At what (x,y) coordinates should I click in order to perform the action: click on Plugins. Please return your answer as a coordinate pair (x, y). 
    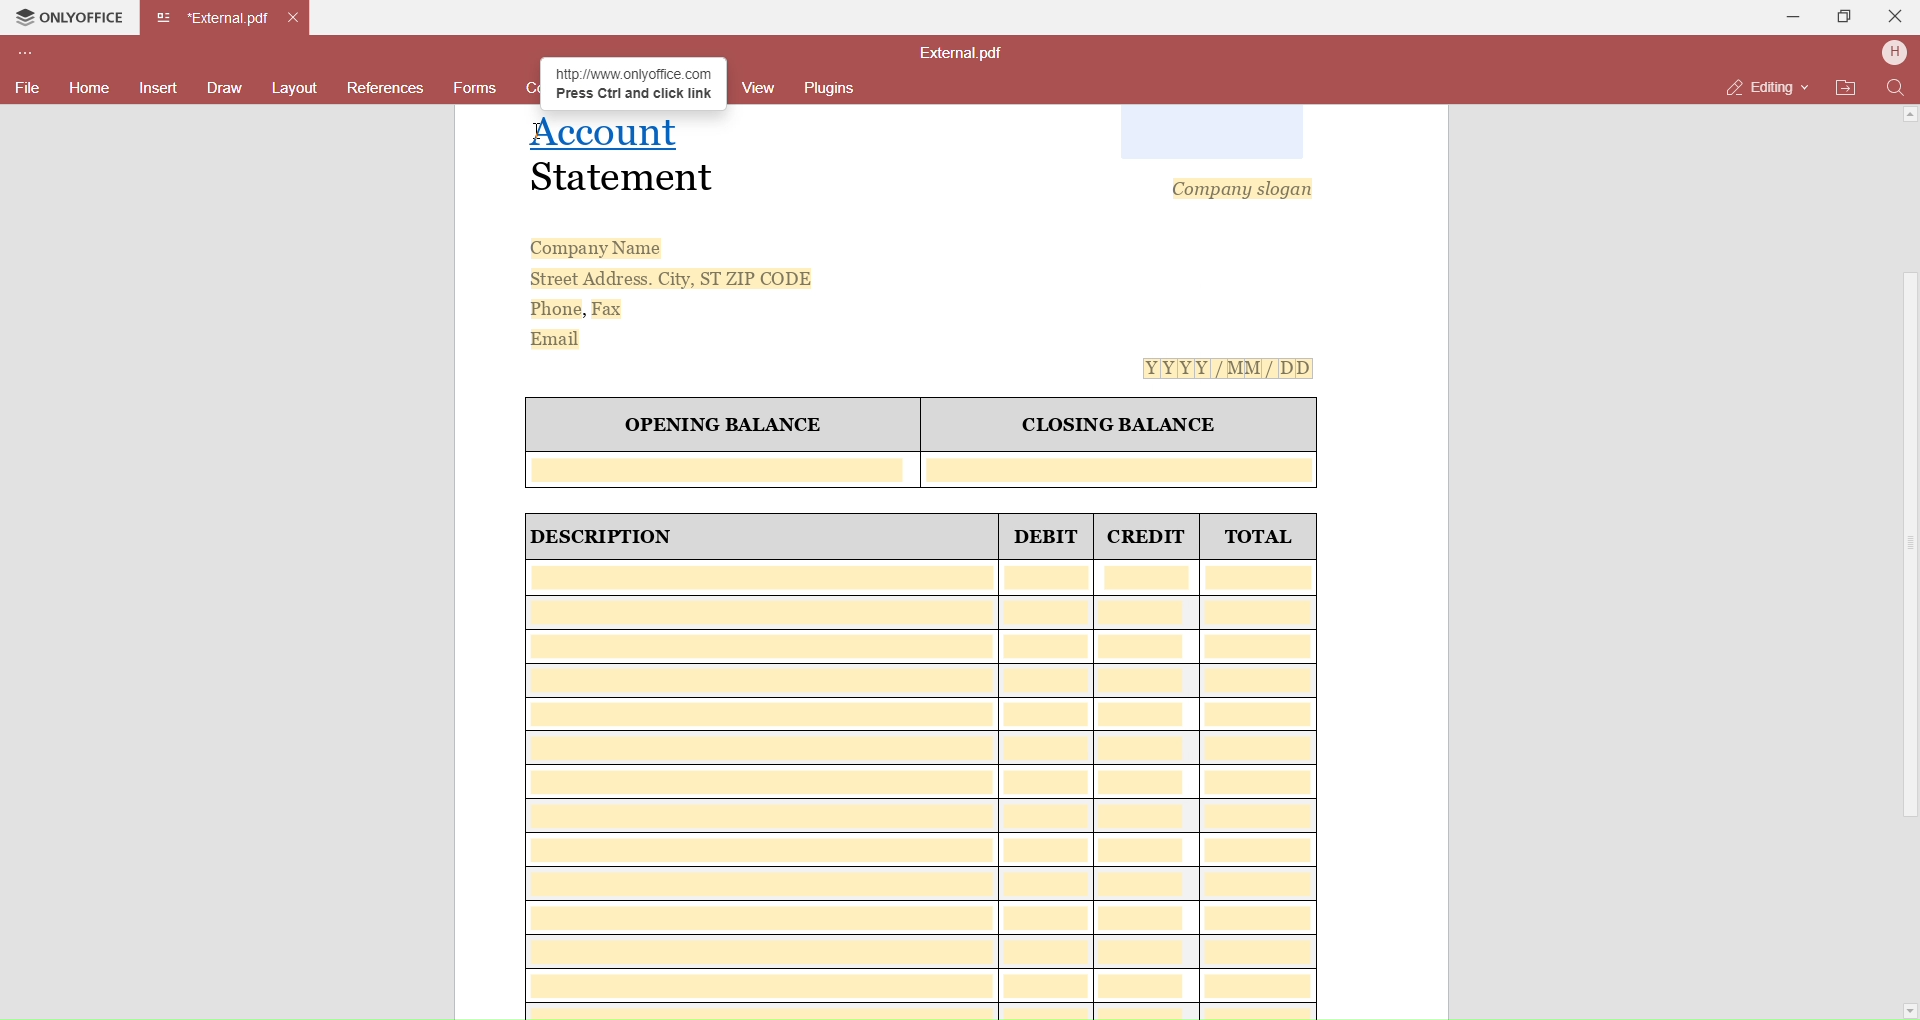
    Looking at the image, I should click on (835, 86).